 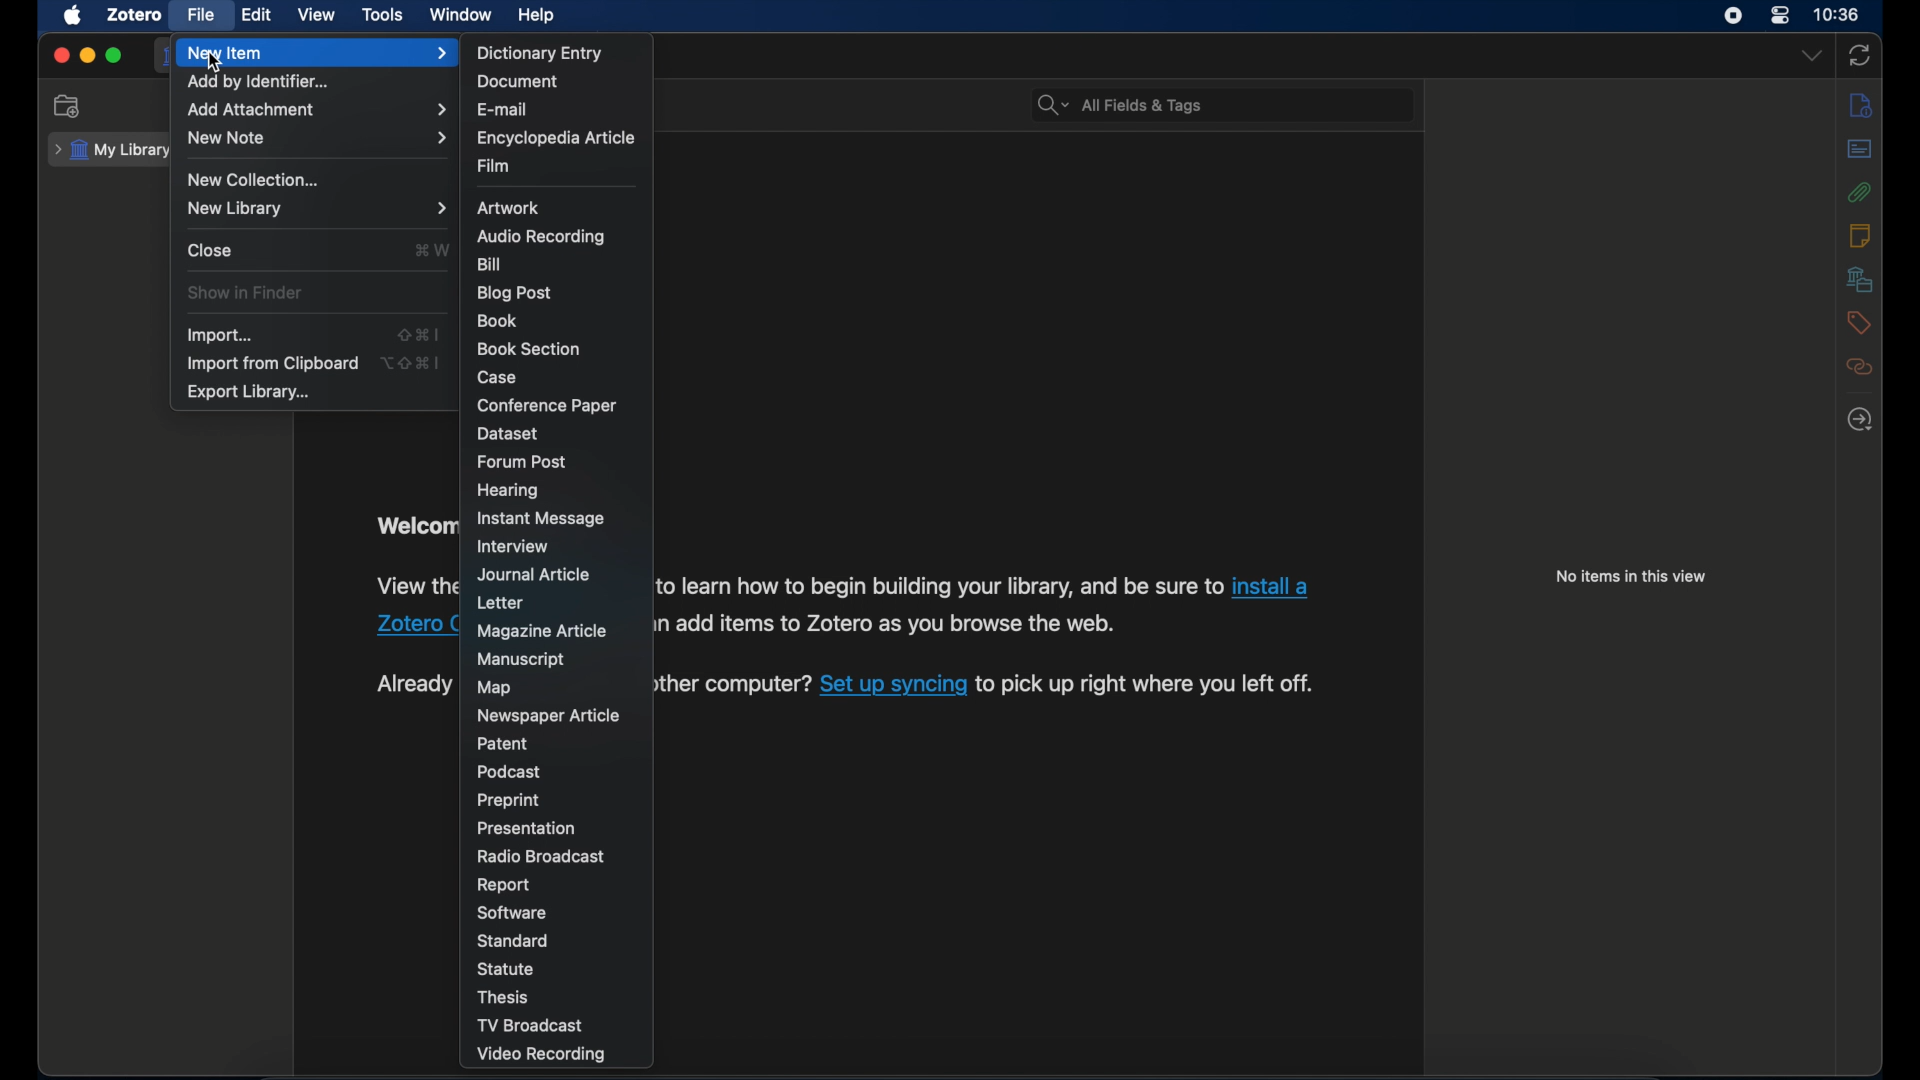 I want to click on time, so click(x=1836, y=13).